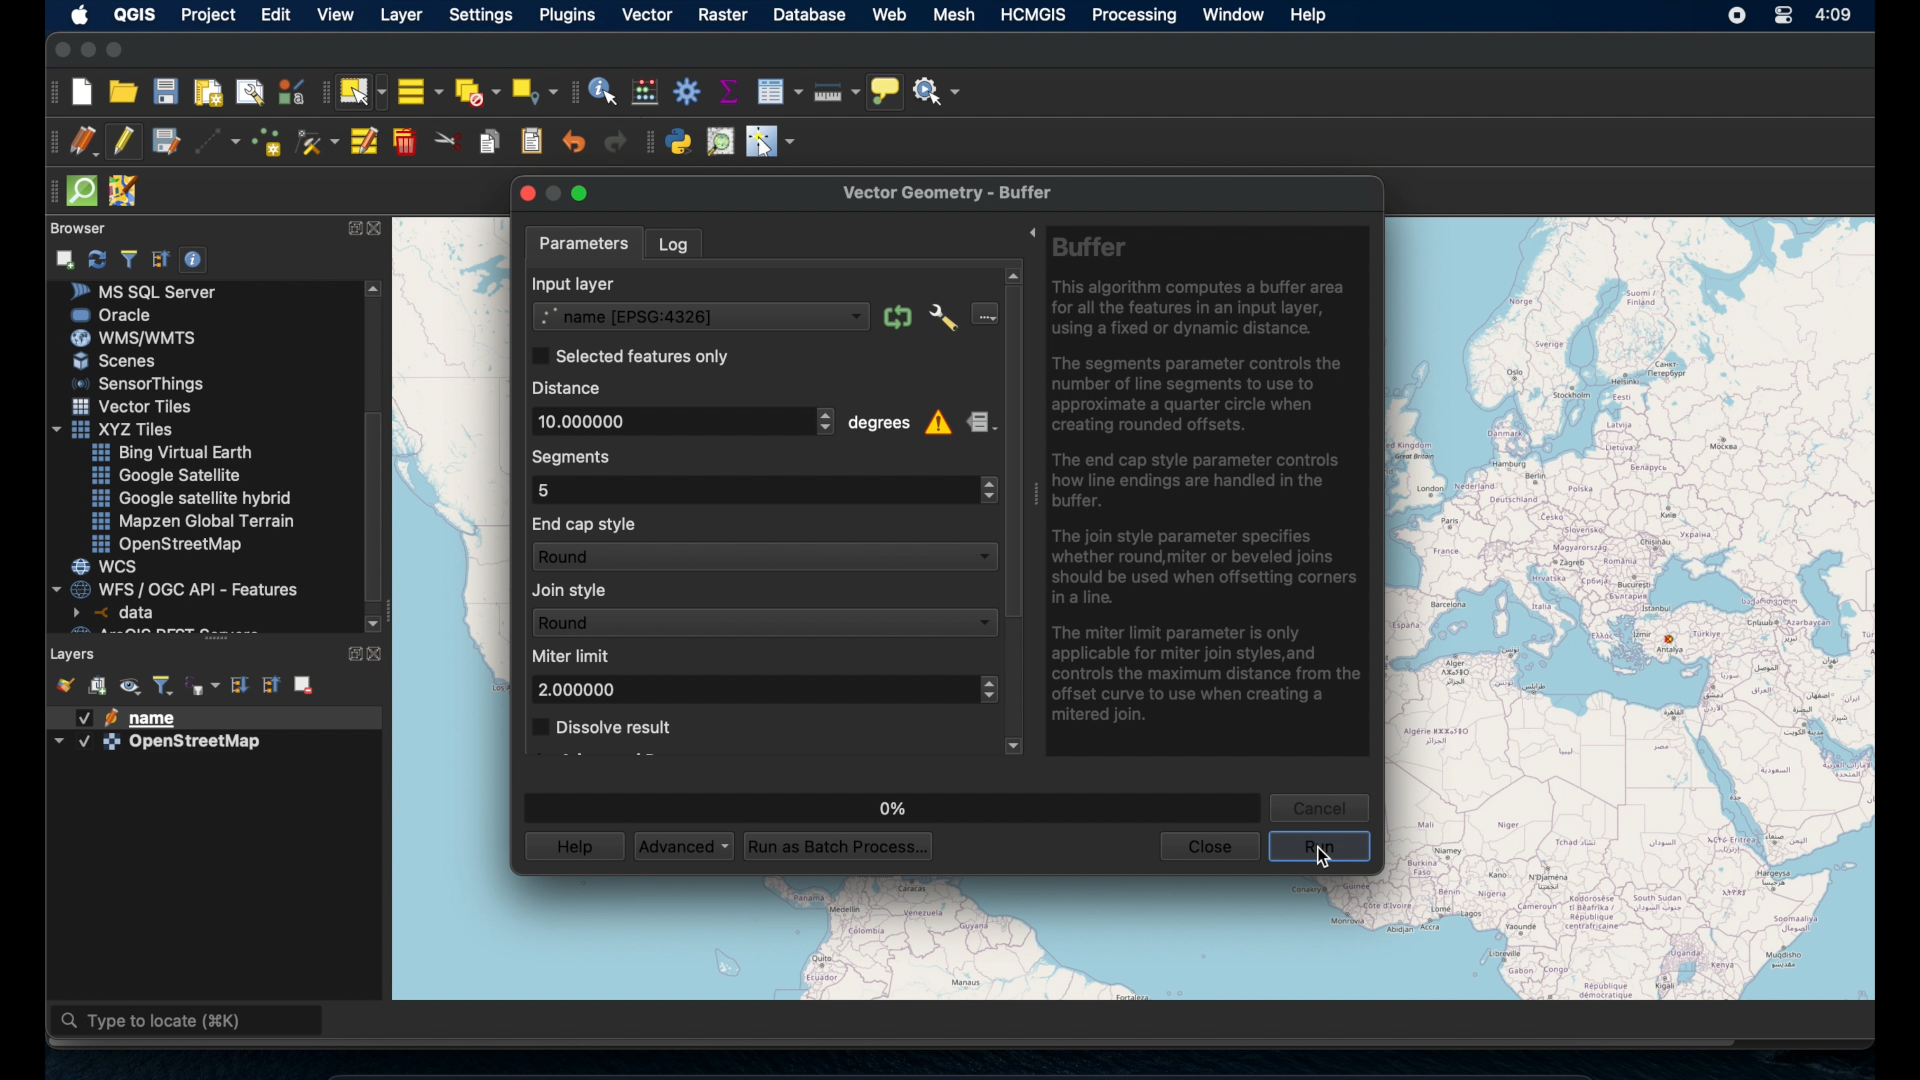 Image resolution: width=1920 pixels, height=1080 pixels. Describe the element at coordinates (1013, 273) in the screenshot. I see `scroll up arrow` at that location.